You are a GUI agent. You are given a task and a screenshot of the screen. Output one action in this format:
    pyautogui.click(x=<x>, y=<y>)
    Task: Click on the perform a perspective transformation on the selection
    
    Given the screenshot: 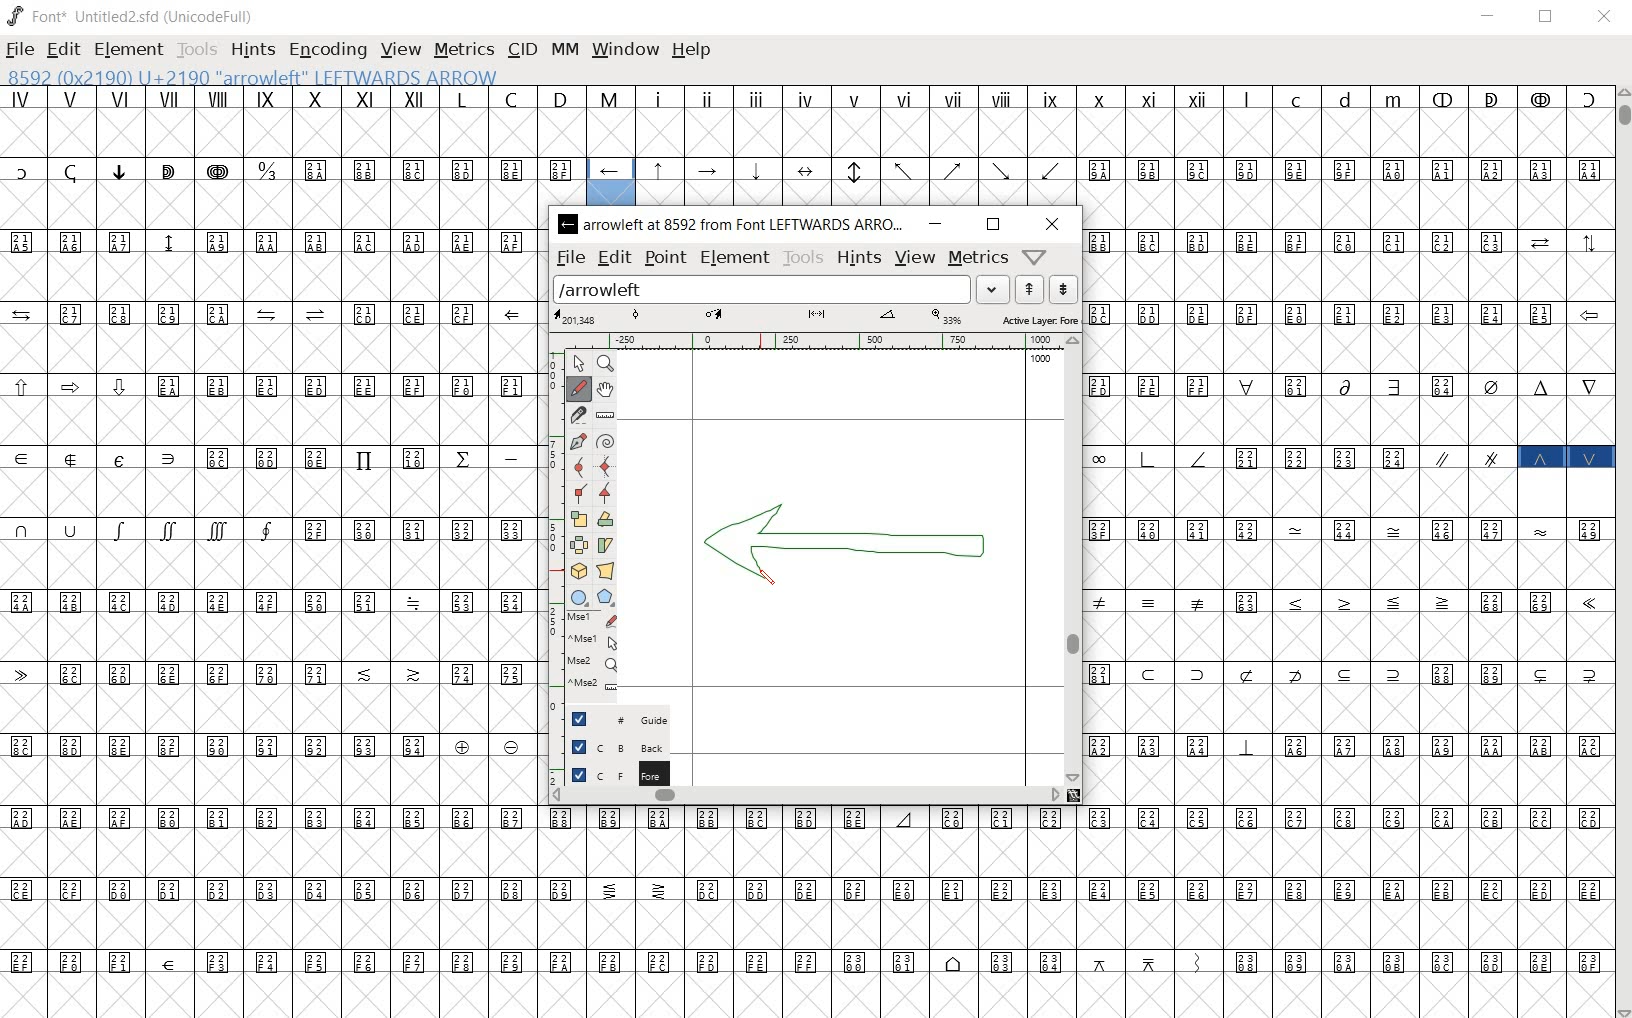 What is the action you would take?
    pyautogui.click(x=604, y=569)
    